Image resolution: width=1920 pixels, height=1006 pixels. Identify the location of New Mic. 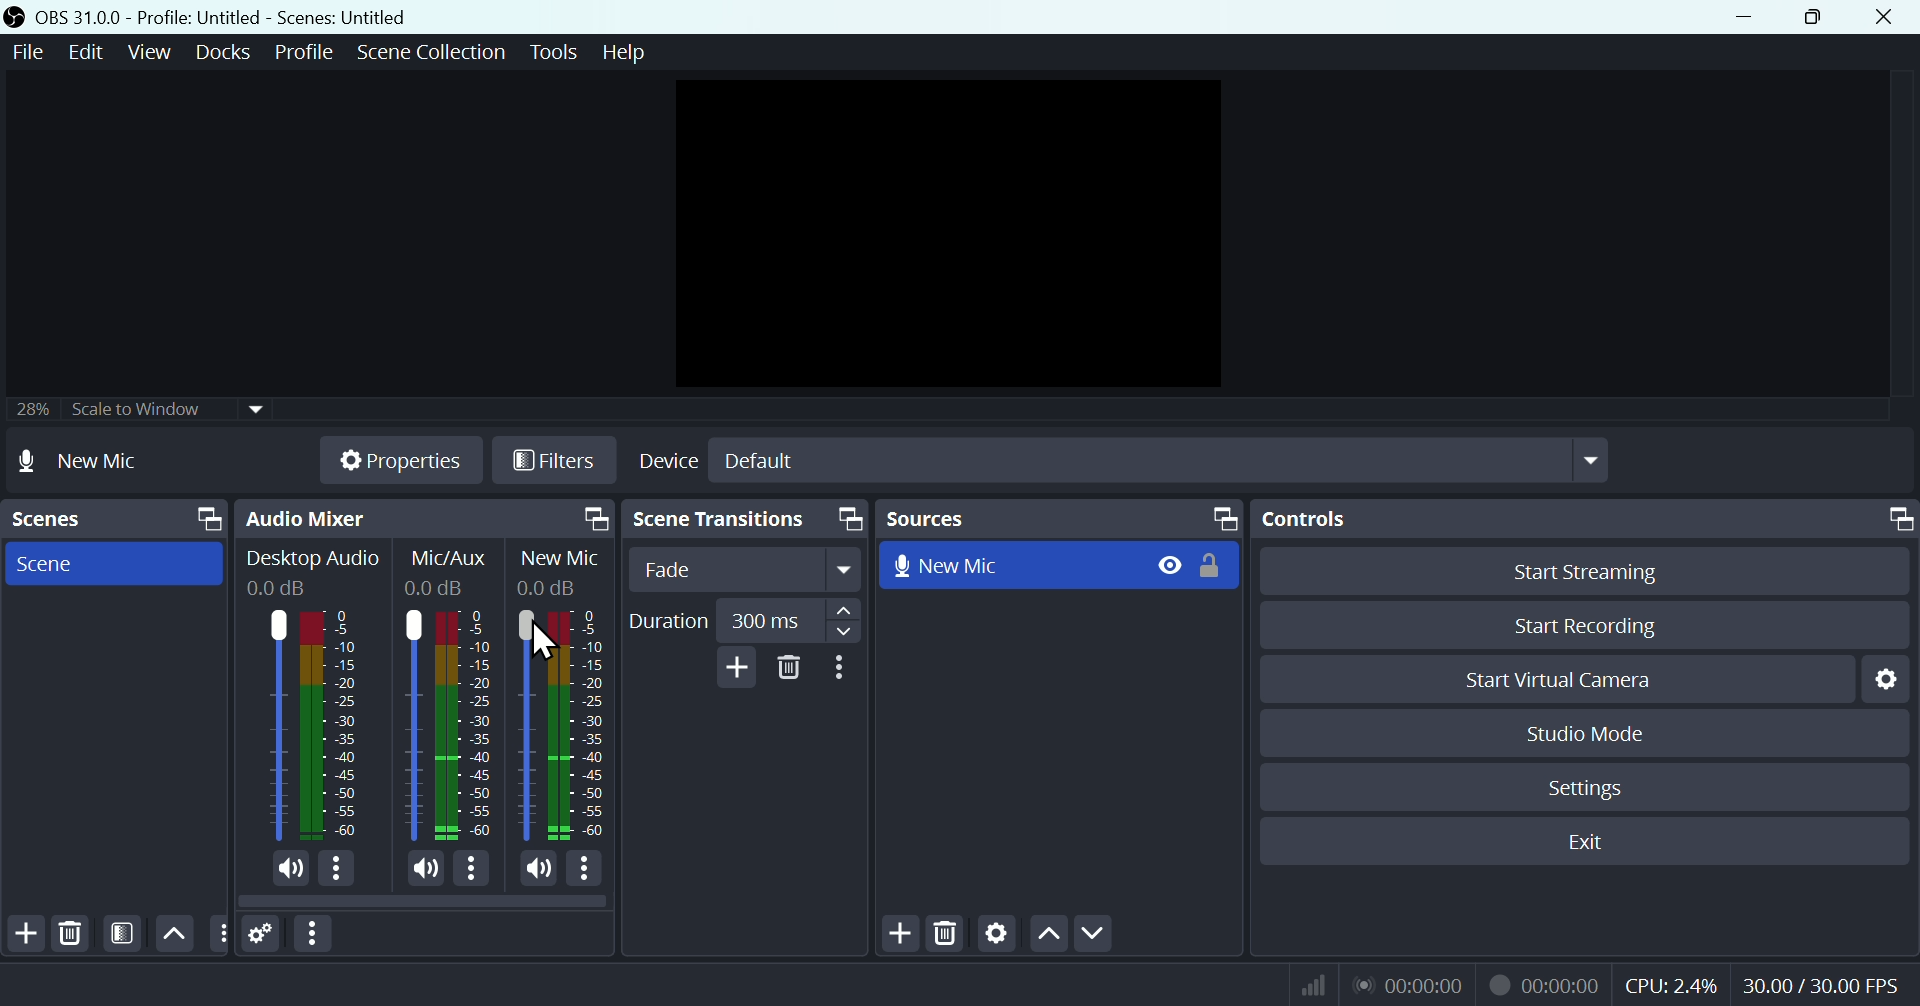
(1010, 563).